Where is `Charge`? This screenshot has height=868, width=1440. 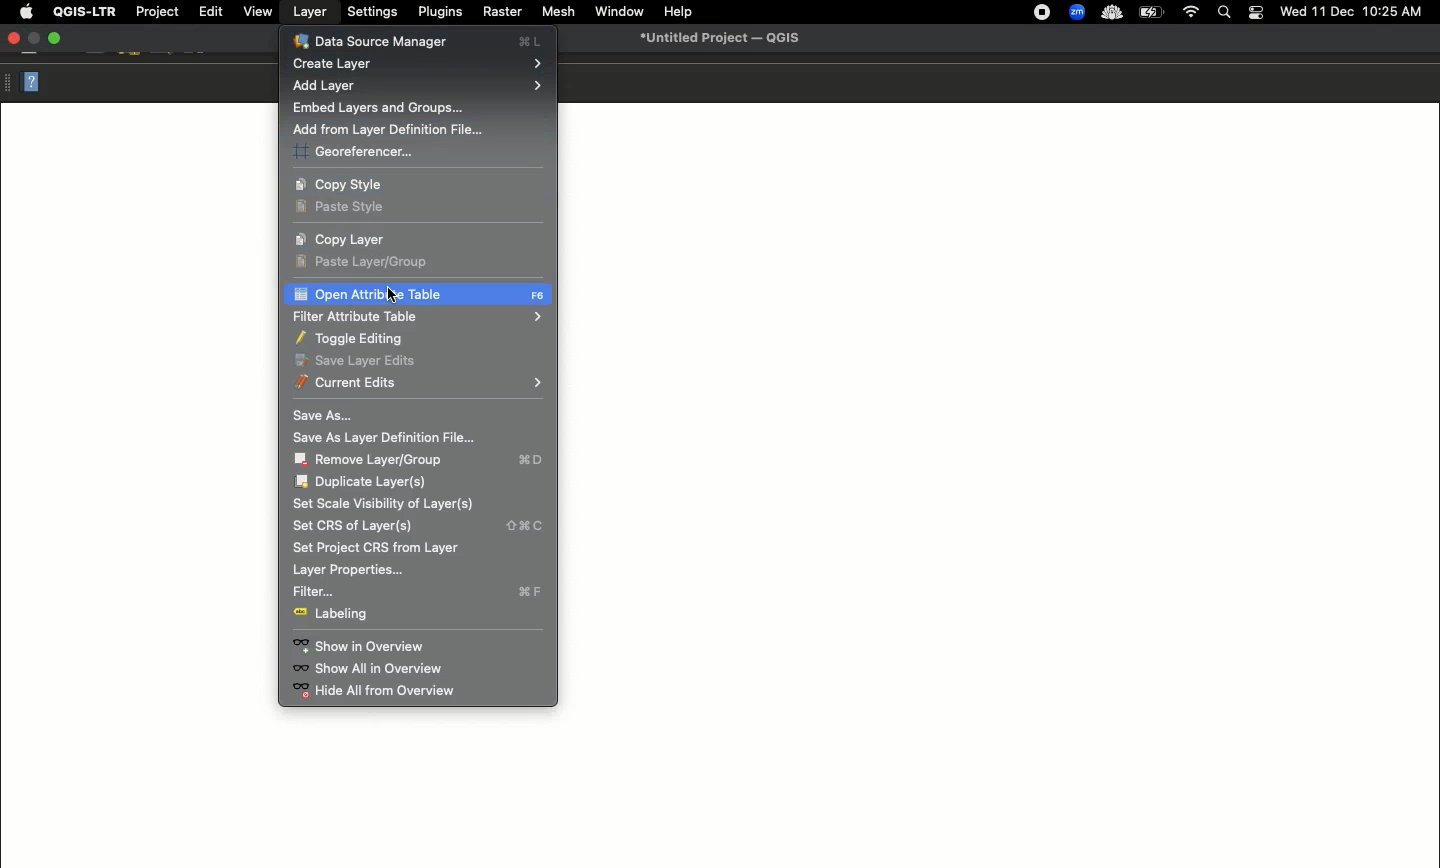
Charge is located at coordinates (1150, 13).